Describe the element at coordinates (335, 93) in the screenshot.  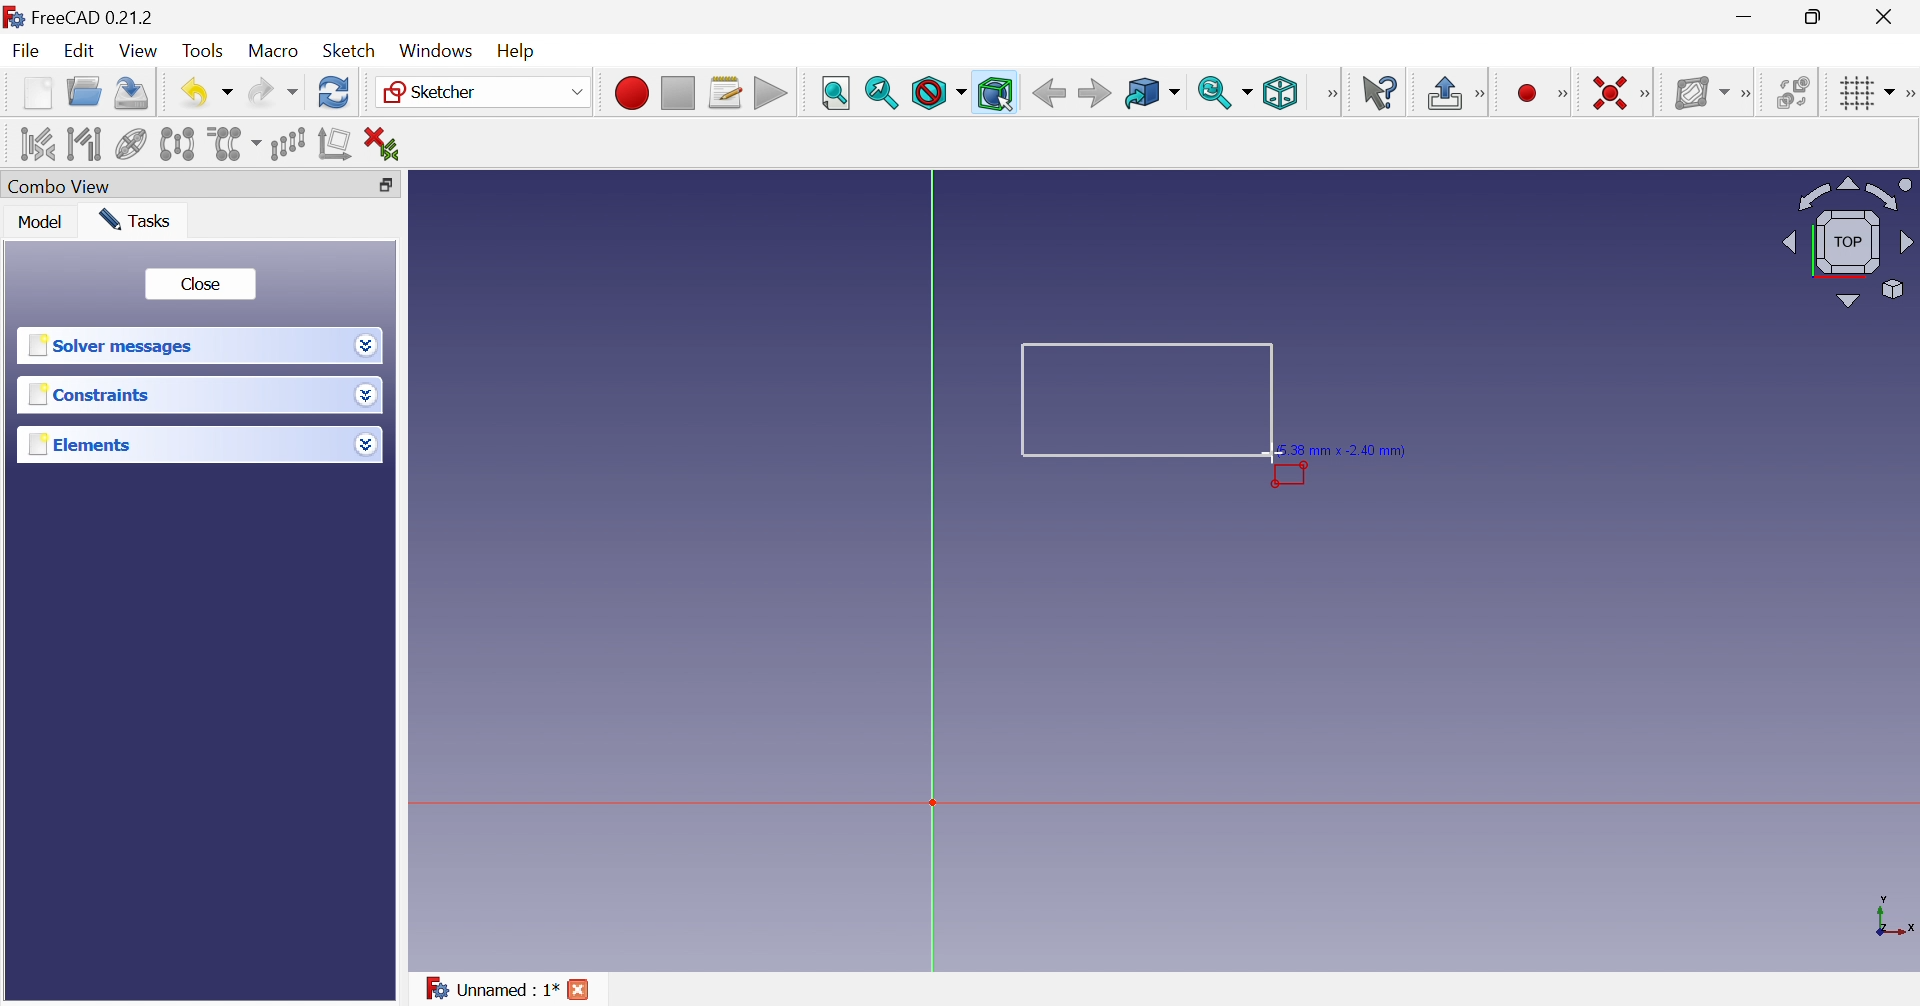
I see `Refresh` at that location.